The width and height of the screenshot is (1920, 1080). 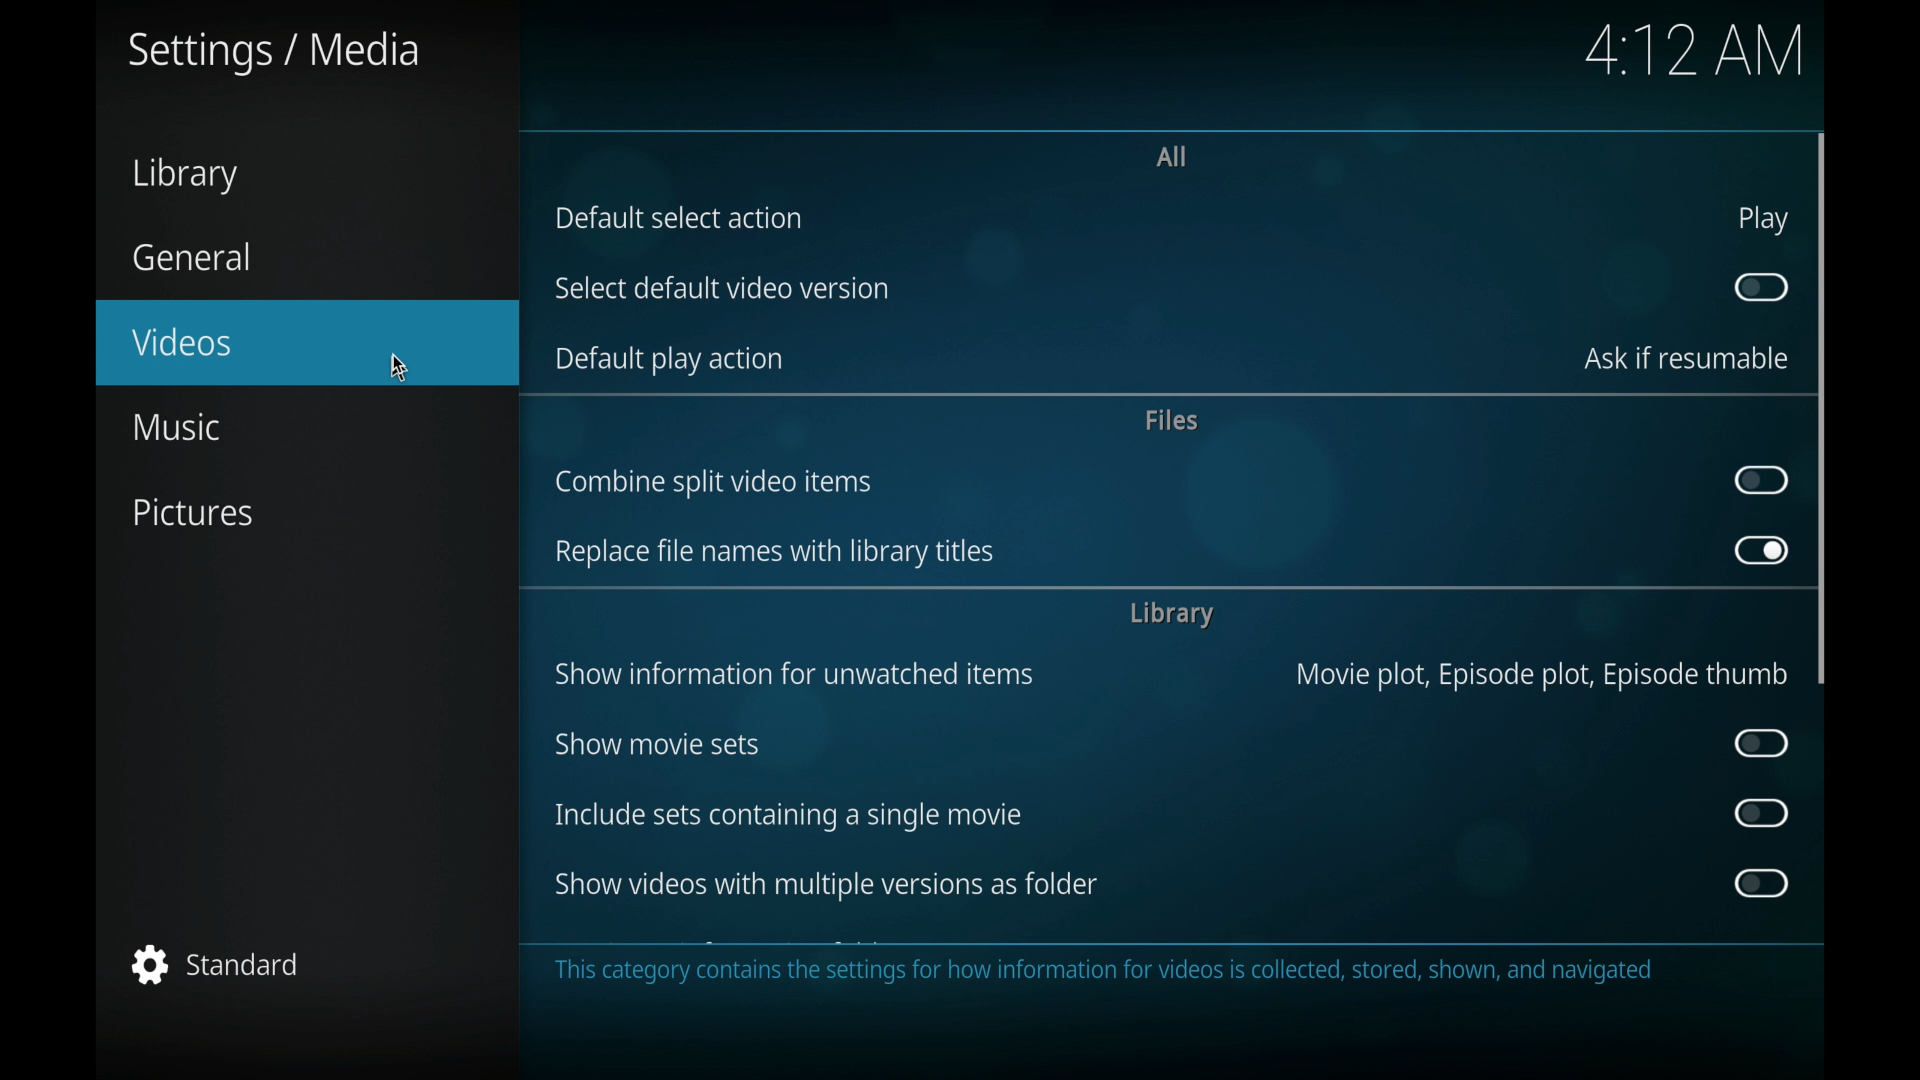 I want to click on Movie plot, Episode plot, Episode thumb, so click(x=1546, y=671).